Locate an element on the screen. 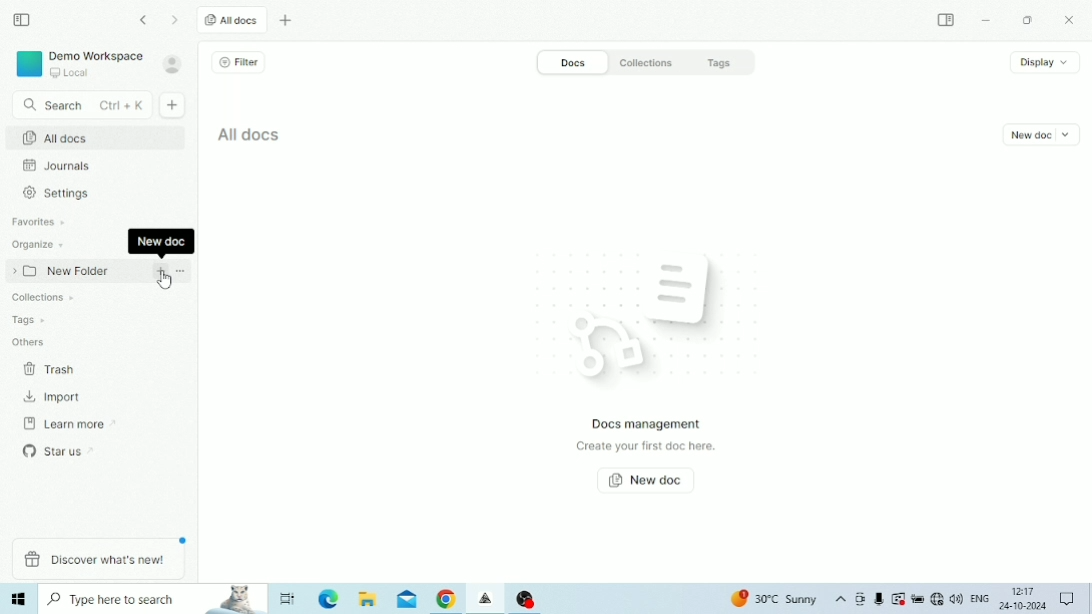 The width and height of the screenshot is (1092, 614). Settings is located at coordinates (61, 193).